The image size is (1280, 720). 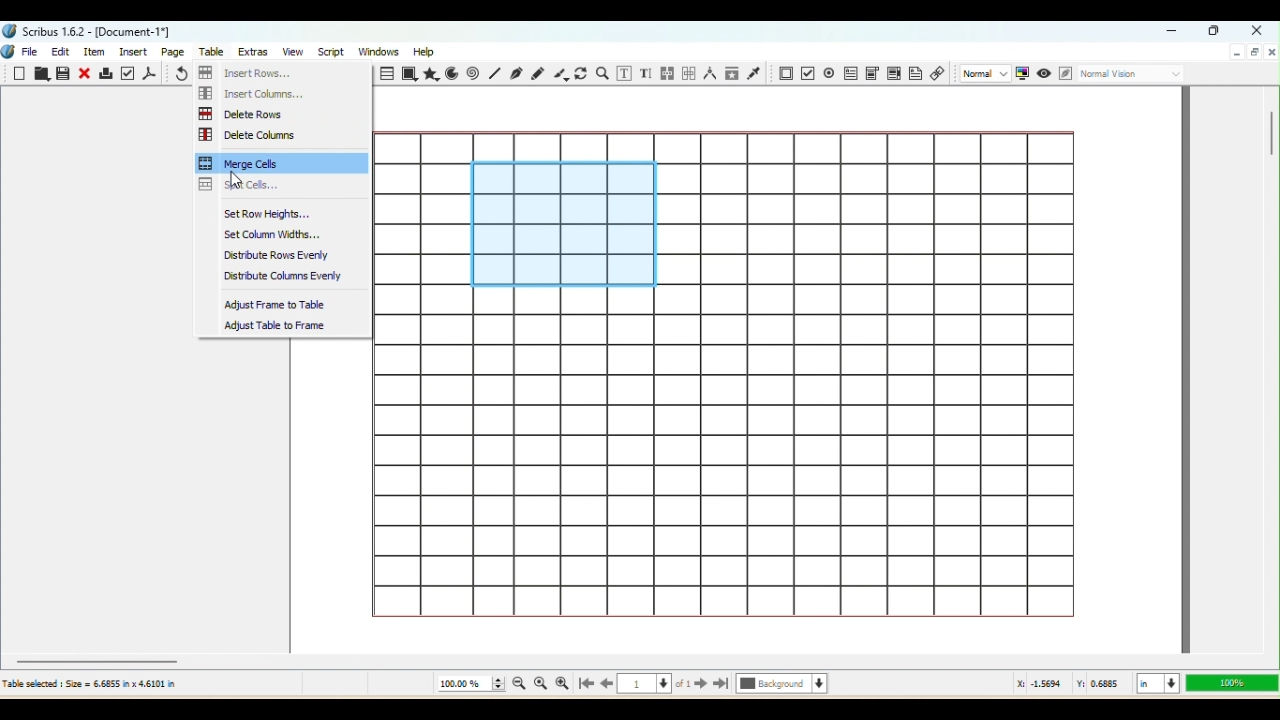 I want to click on Select the current layer, so click(x=782, y=685).